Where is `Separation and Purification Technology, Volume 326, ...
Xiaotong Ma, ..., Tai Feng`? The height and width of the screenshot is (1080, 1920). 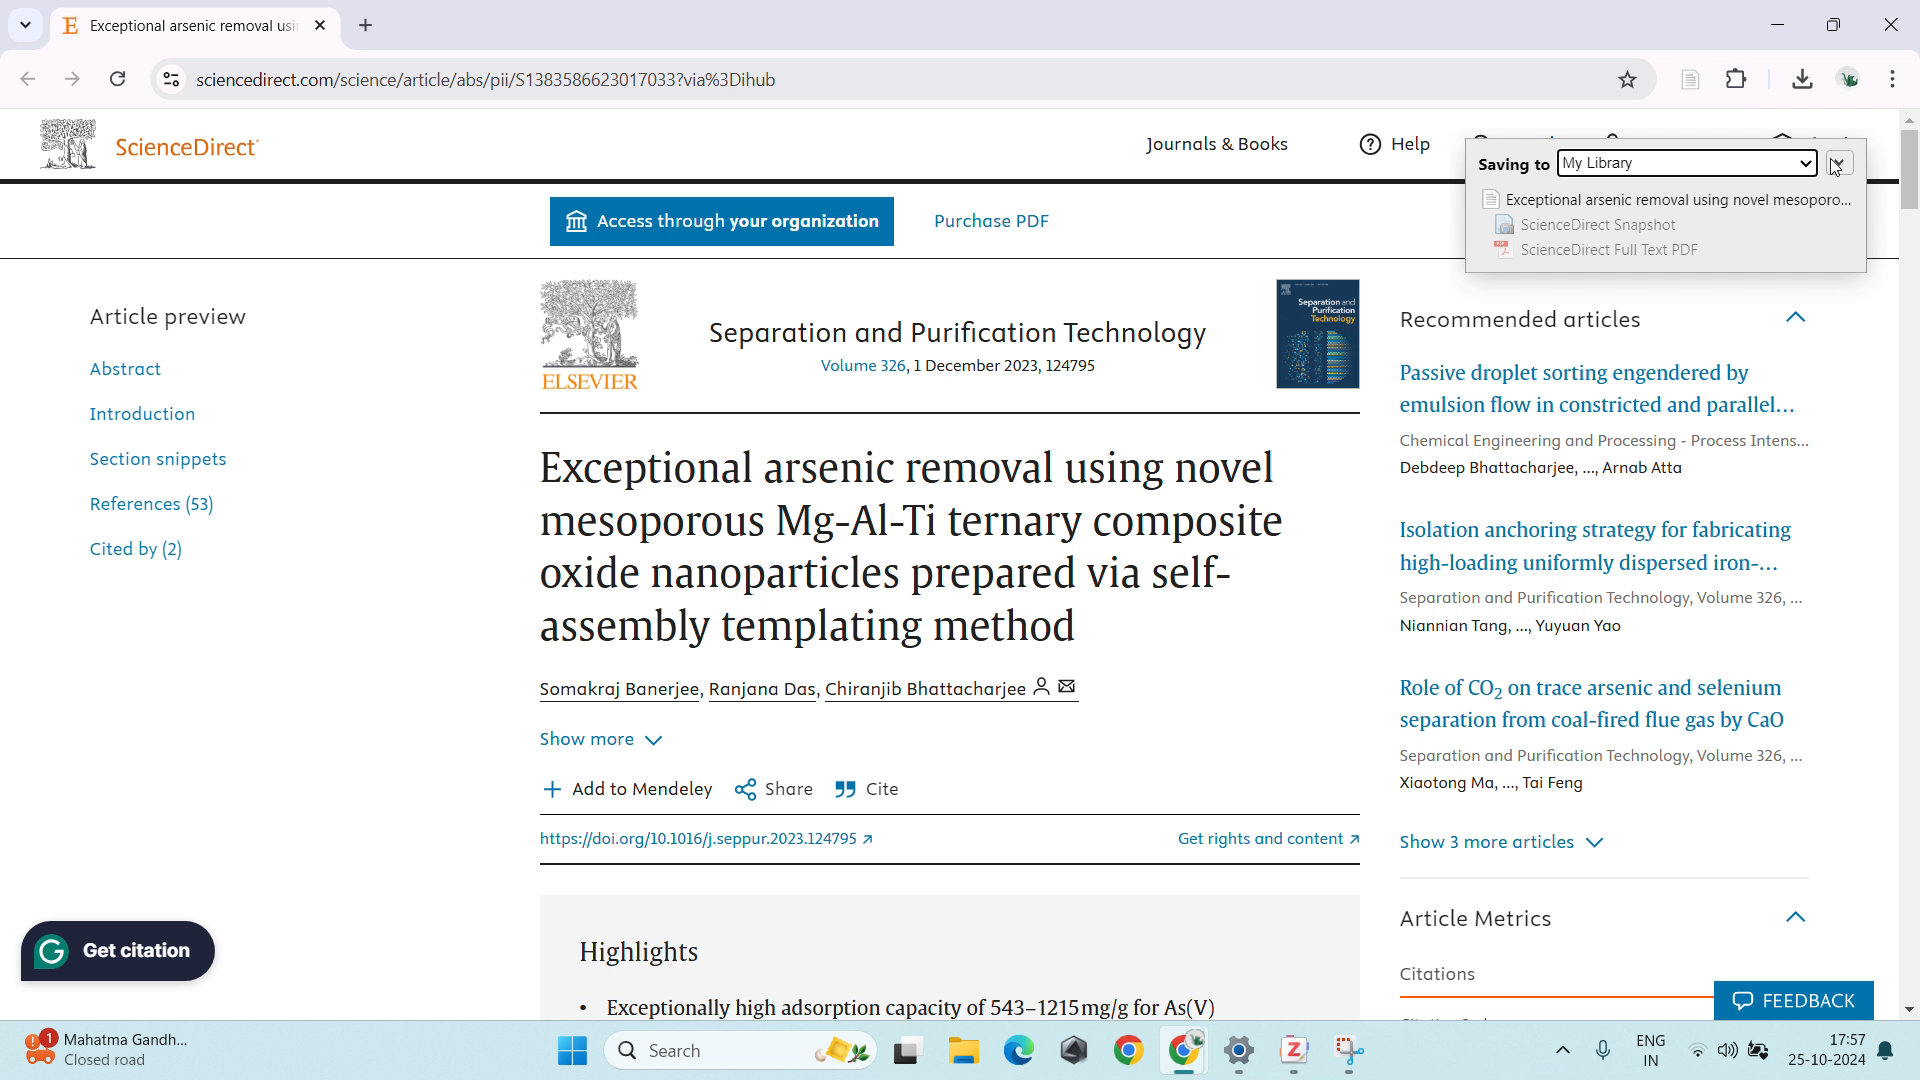 Separation and Purification Technology, Volume 326, ...
Xiaotong Ma, ..., Tai Feng is located at coordinates (1597, 772).